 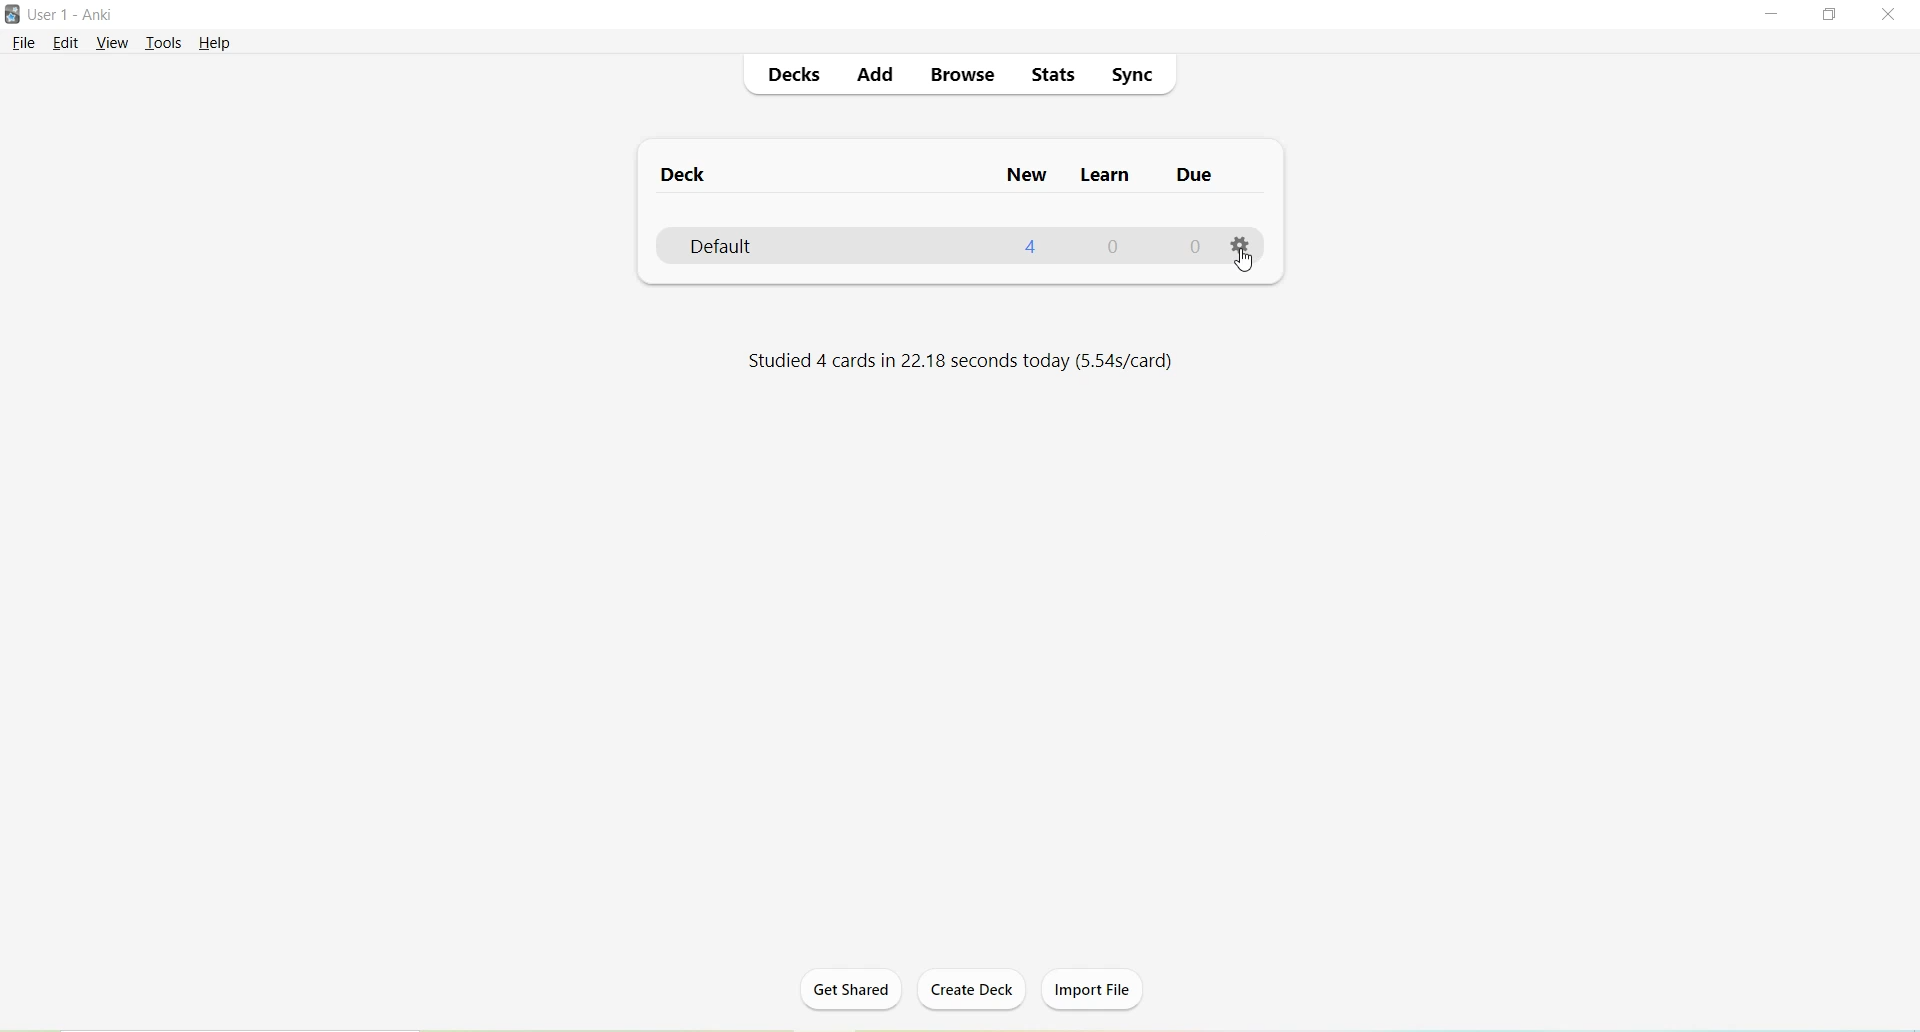 What do you see at coordinates (1026, 177) in the screenshot?
I see `New` at bounding box center [1026, 177].